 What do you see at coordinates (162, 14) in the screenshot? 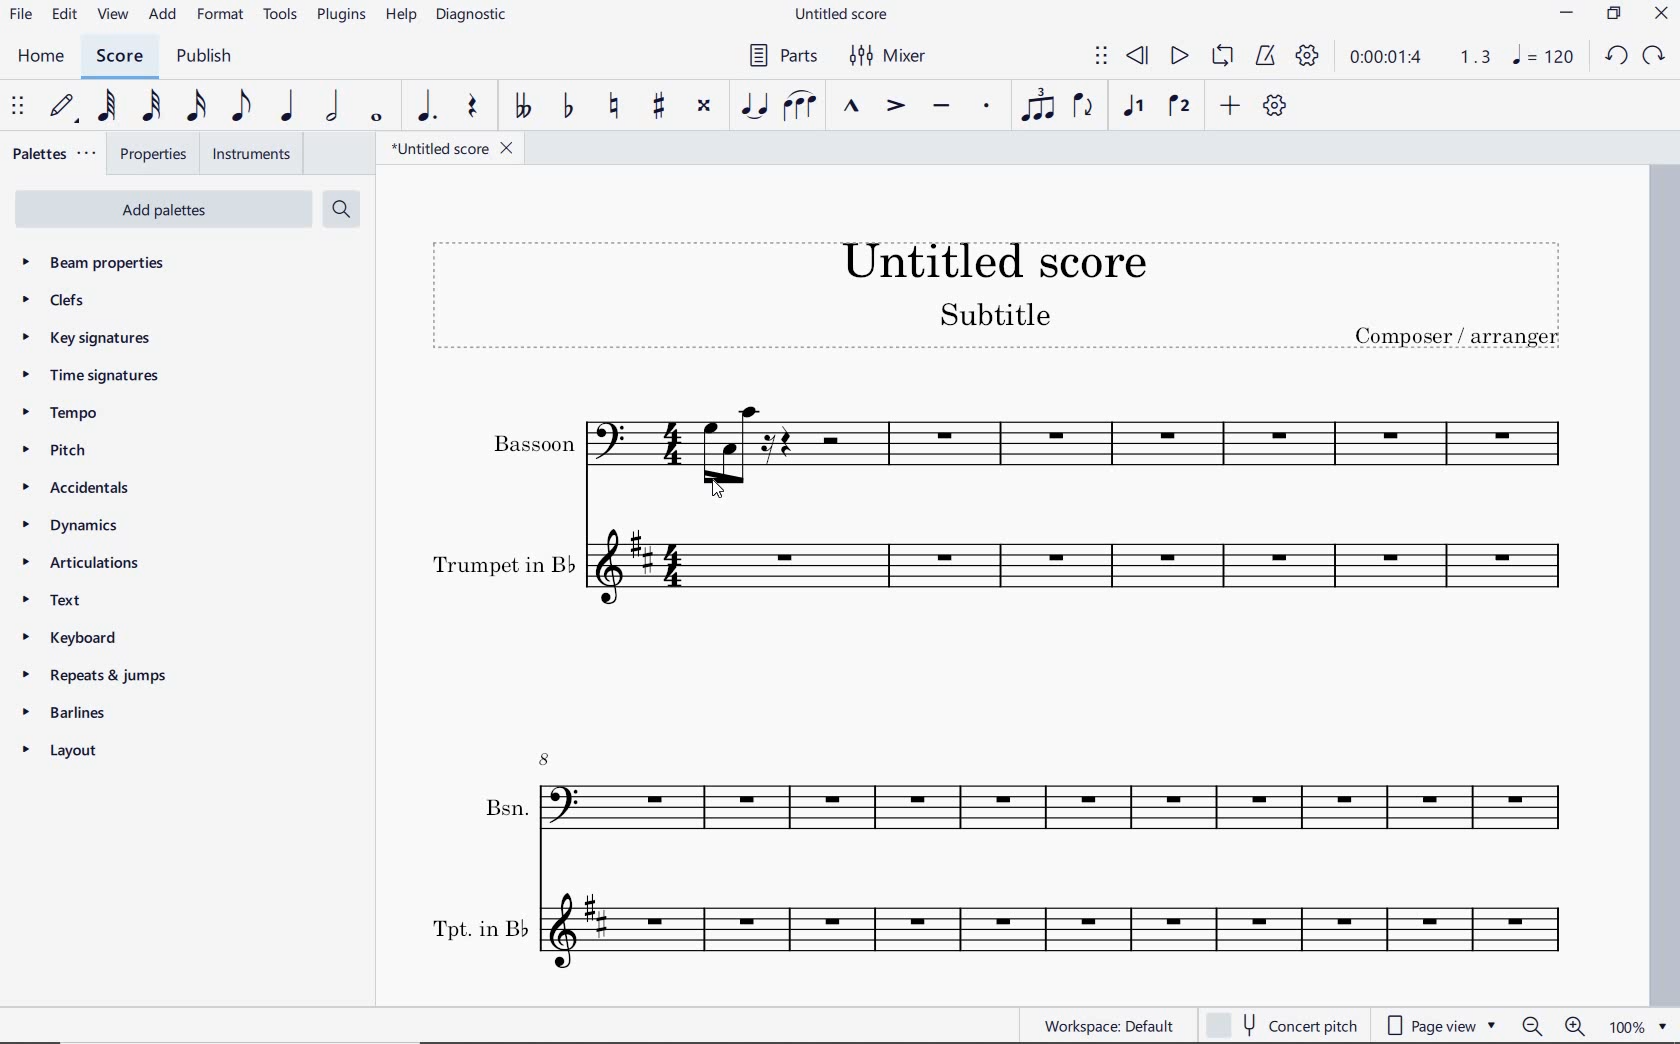
I see `add` at bounding box center [162, 14].